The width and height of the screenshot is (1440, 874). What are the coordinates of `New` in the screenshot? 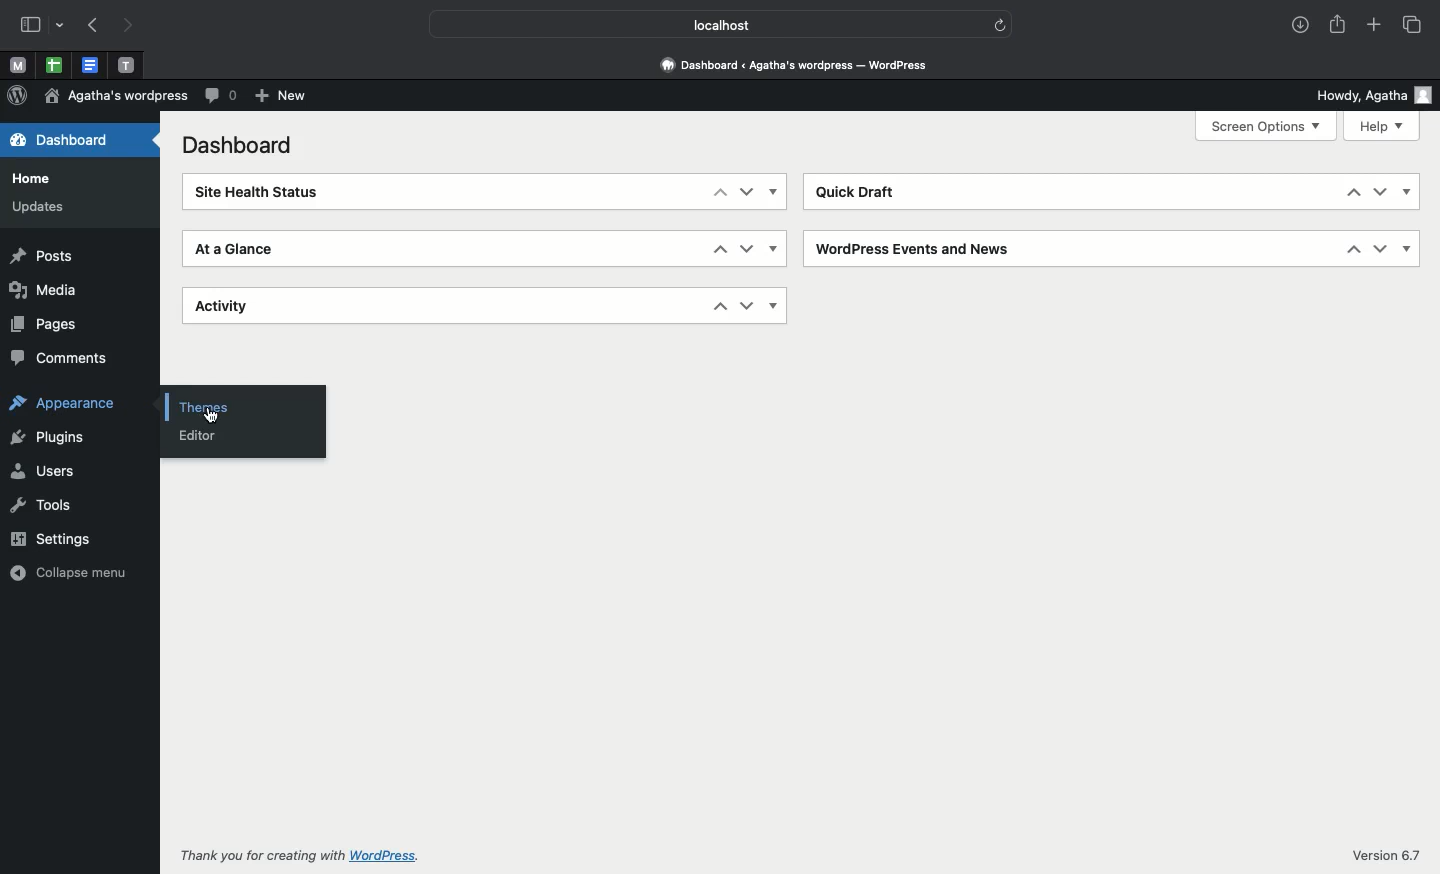 It's located at (282, 97).